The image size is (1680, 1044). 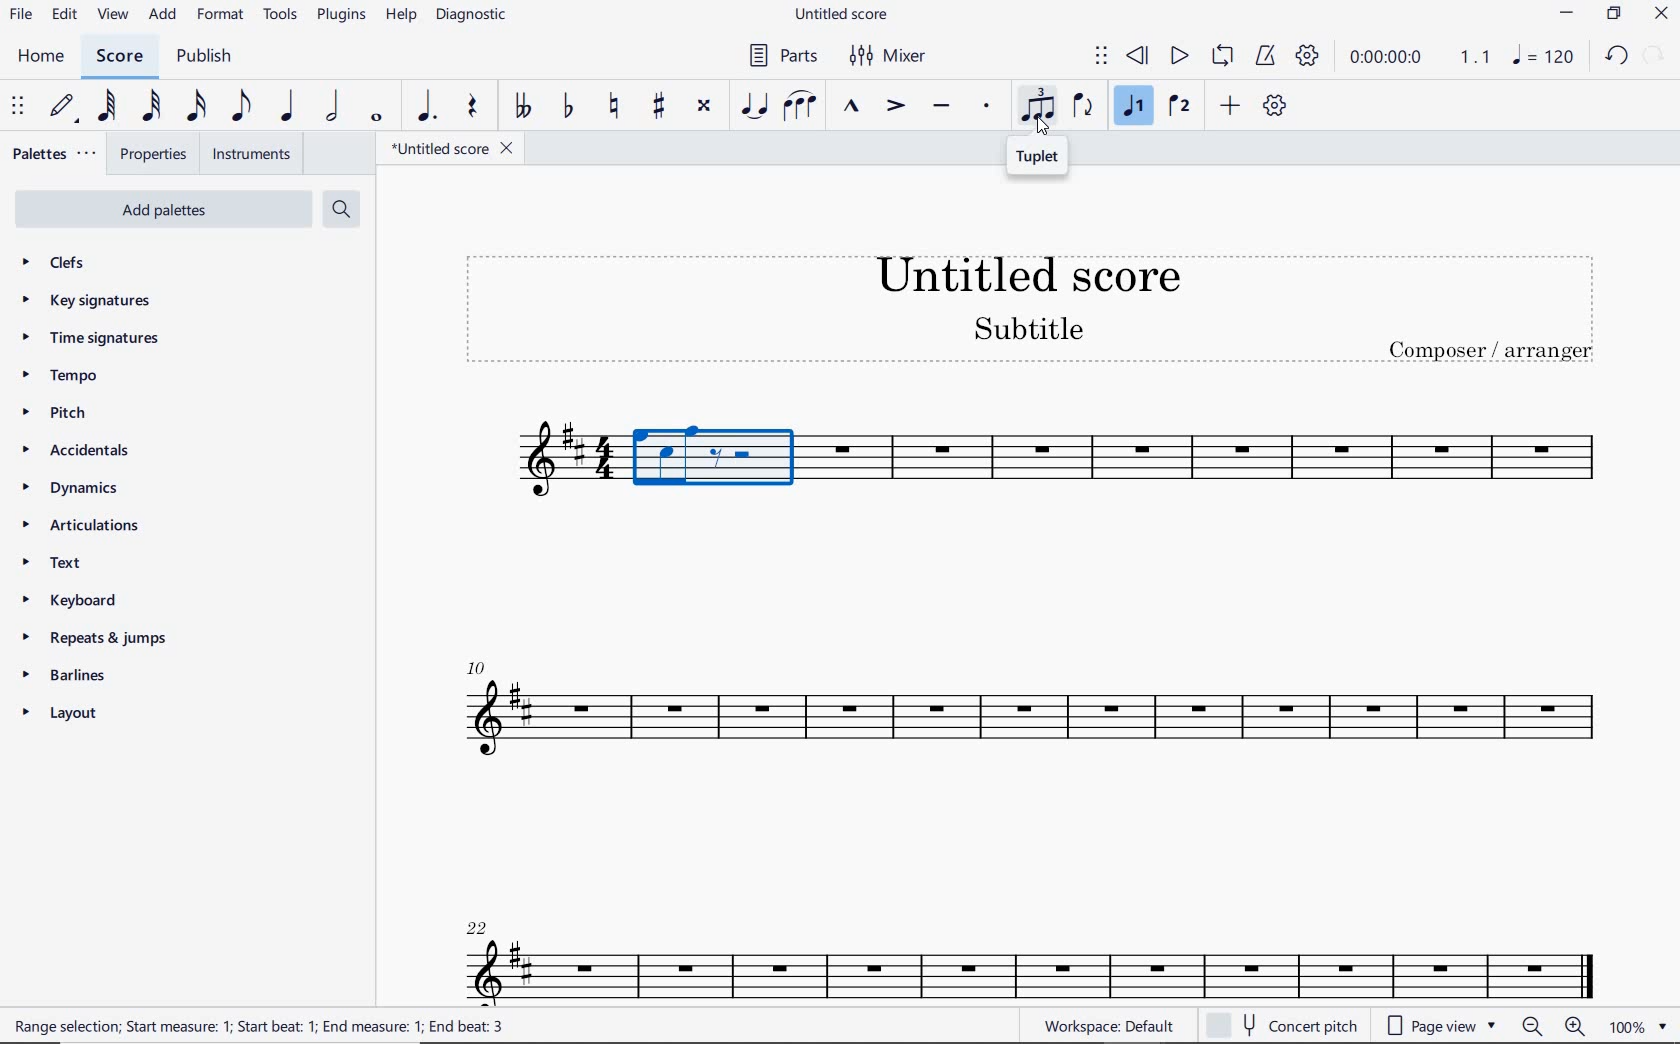 What do you see at coordinates (341, 16) in the screenshot?
I see `PLUGINS` at bounding box center [341, 16].